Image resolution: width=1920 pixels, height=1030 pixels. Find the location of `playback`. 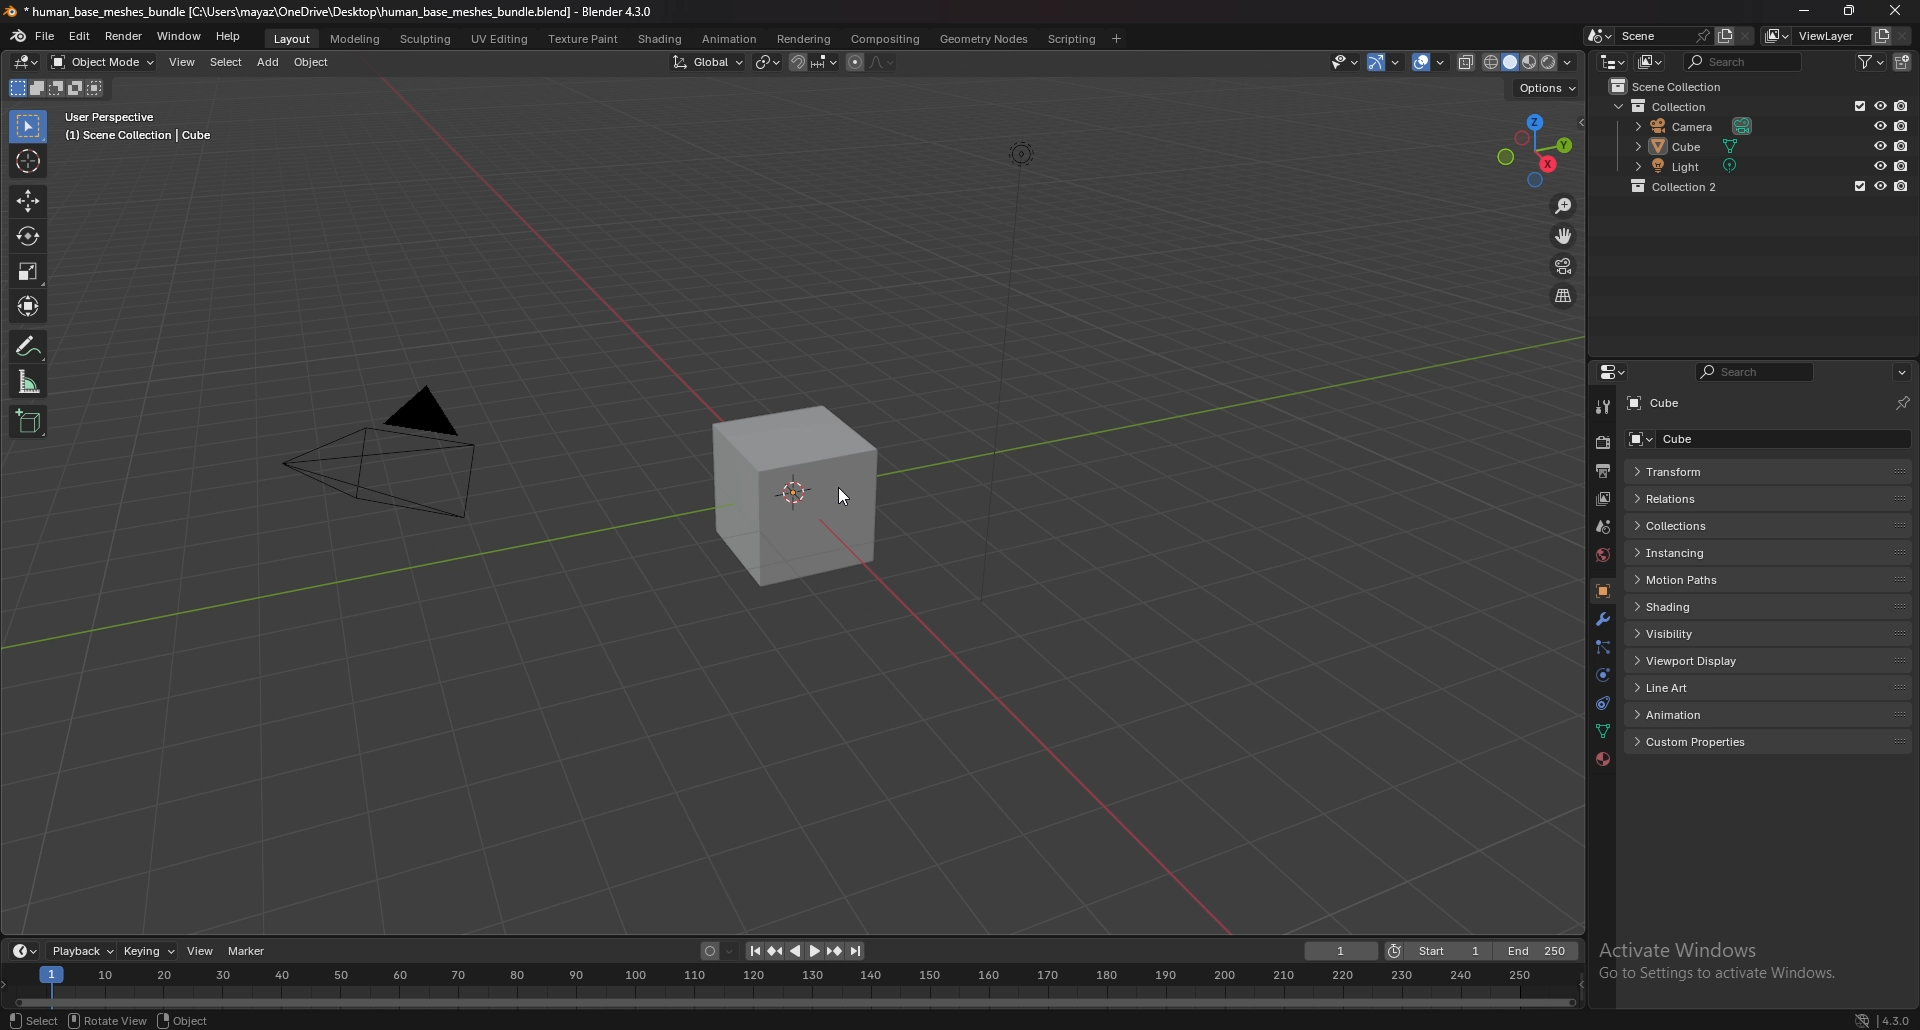

playback is located at coordinates (83, 951).